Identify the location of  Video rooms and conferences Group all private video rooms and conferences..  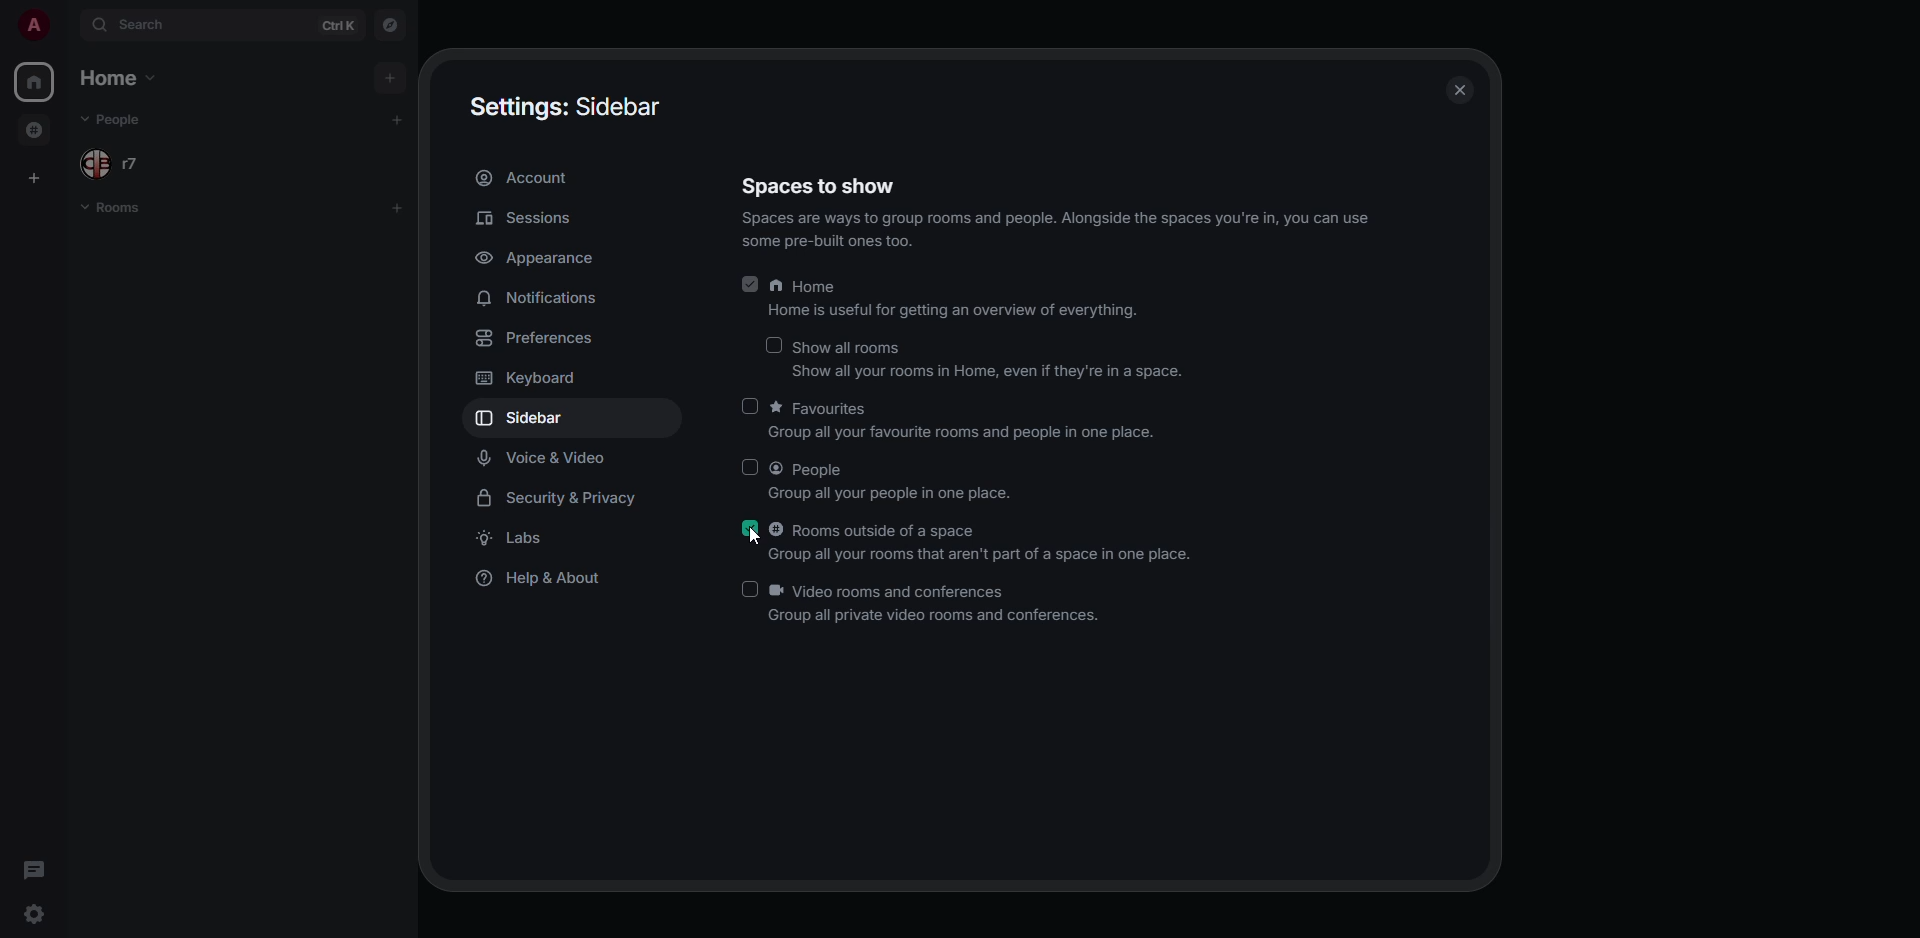
(942, 602).